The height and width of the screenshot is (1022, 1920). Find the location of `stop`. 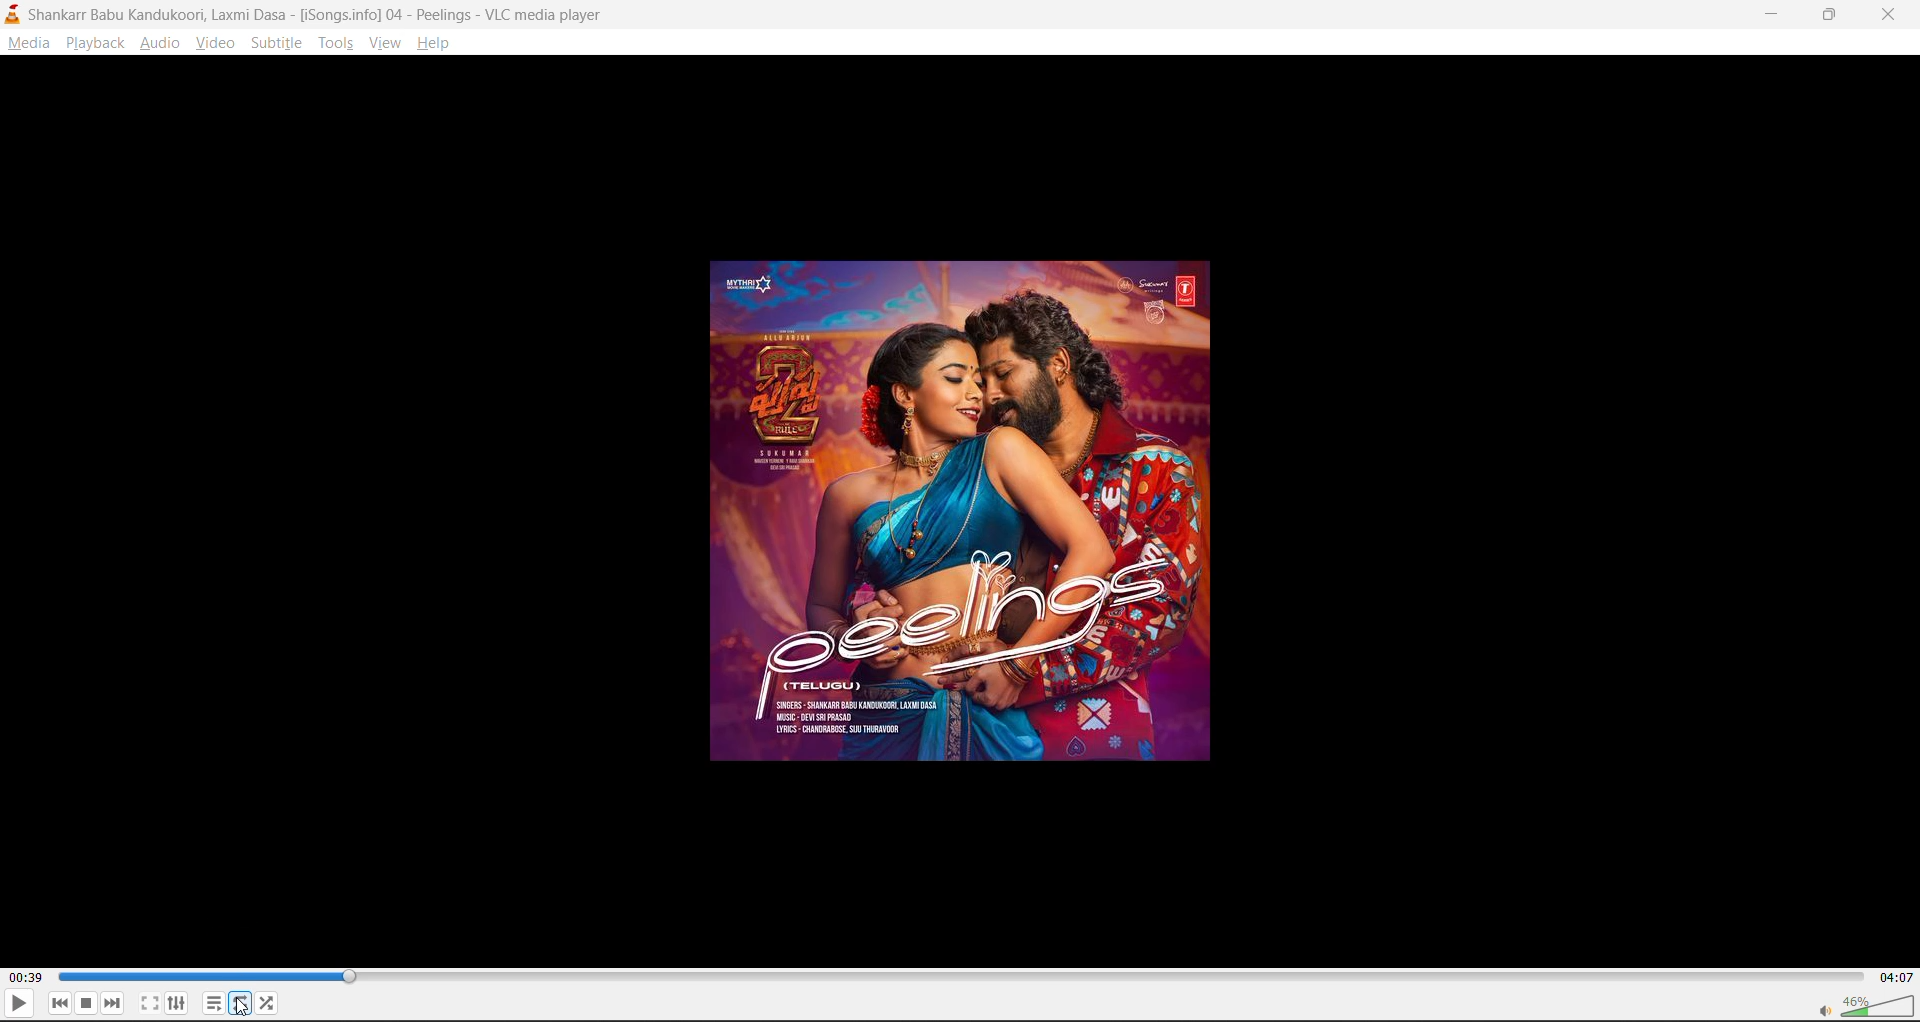

stop is located at coordinates (85, 1005).